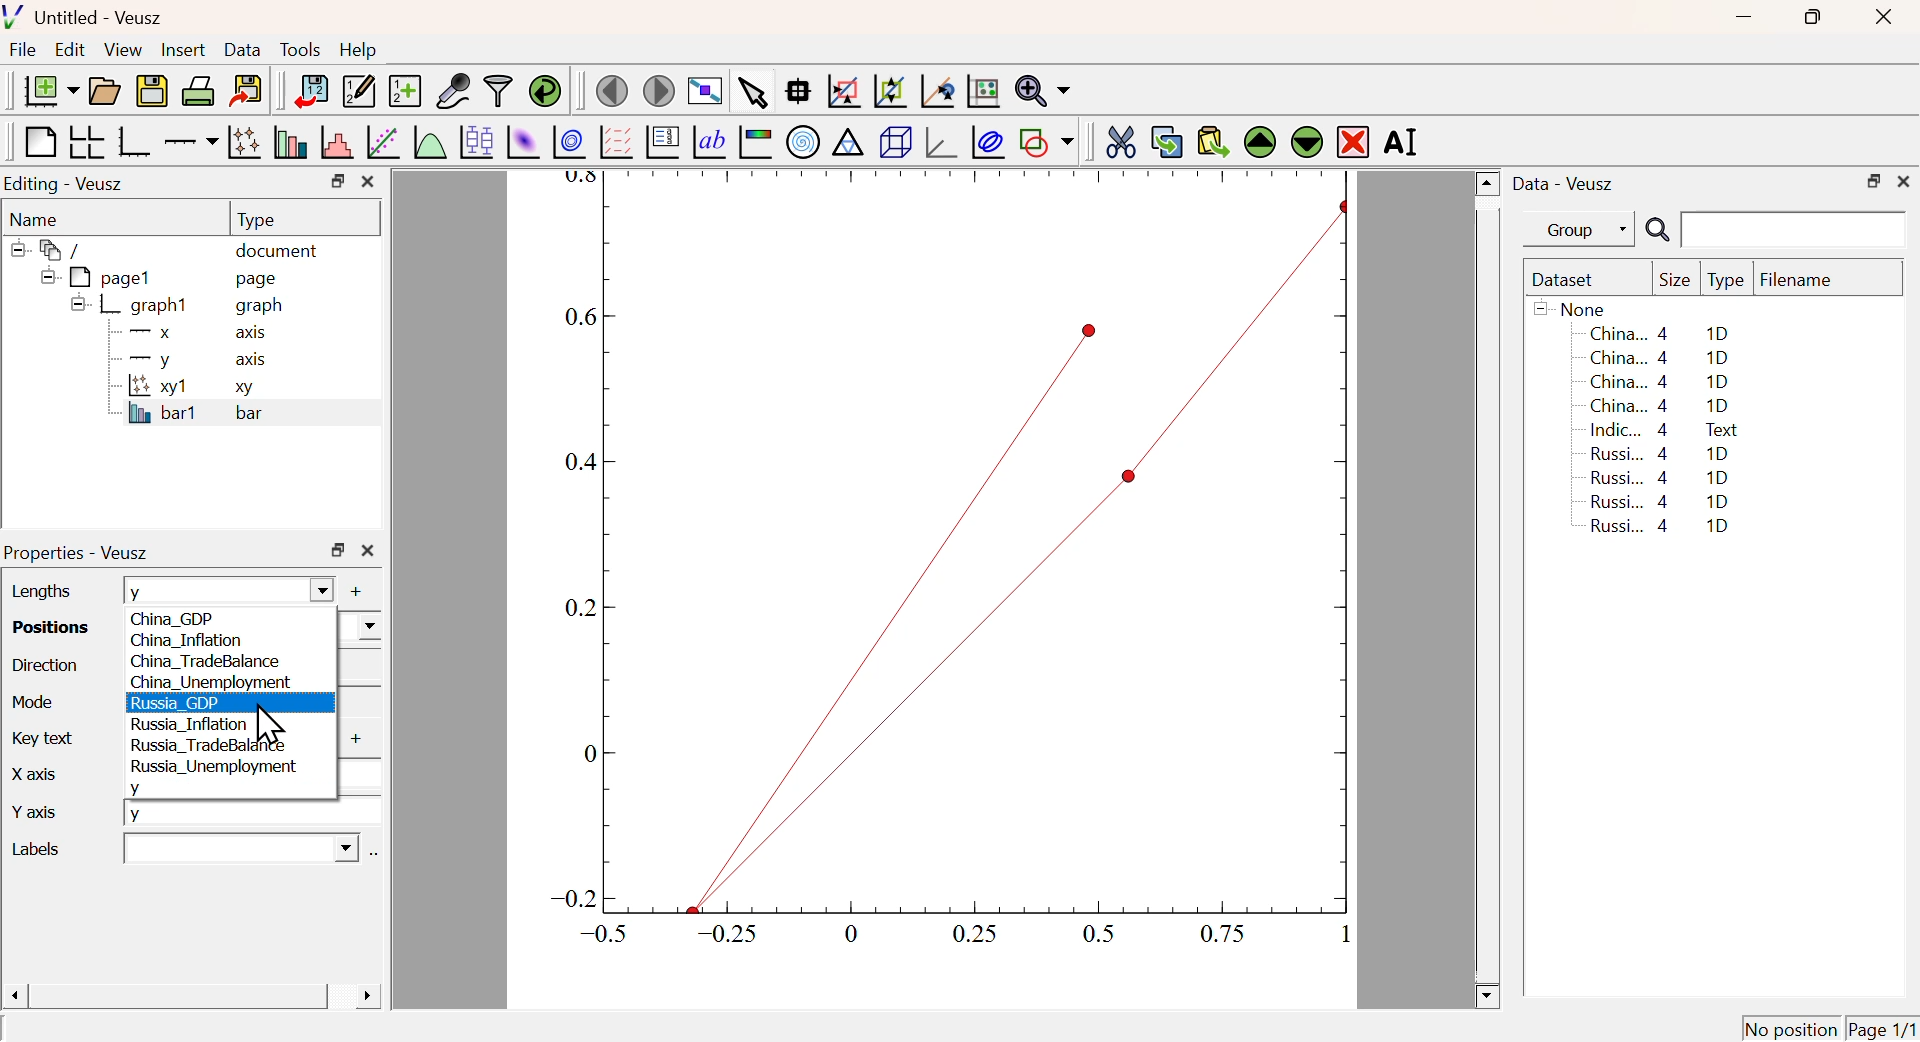  Describe the element at coordinates (359, 50) in the screenshot. I see `Help` at that location.